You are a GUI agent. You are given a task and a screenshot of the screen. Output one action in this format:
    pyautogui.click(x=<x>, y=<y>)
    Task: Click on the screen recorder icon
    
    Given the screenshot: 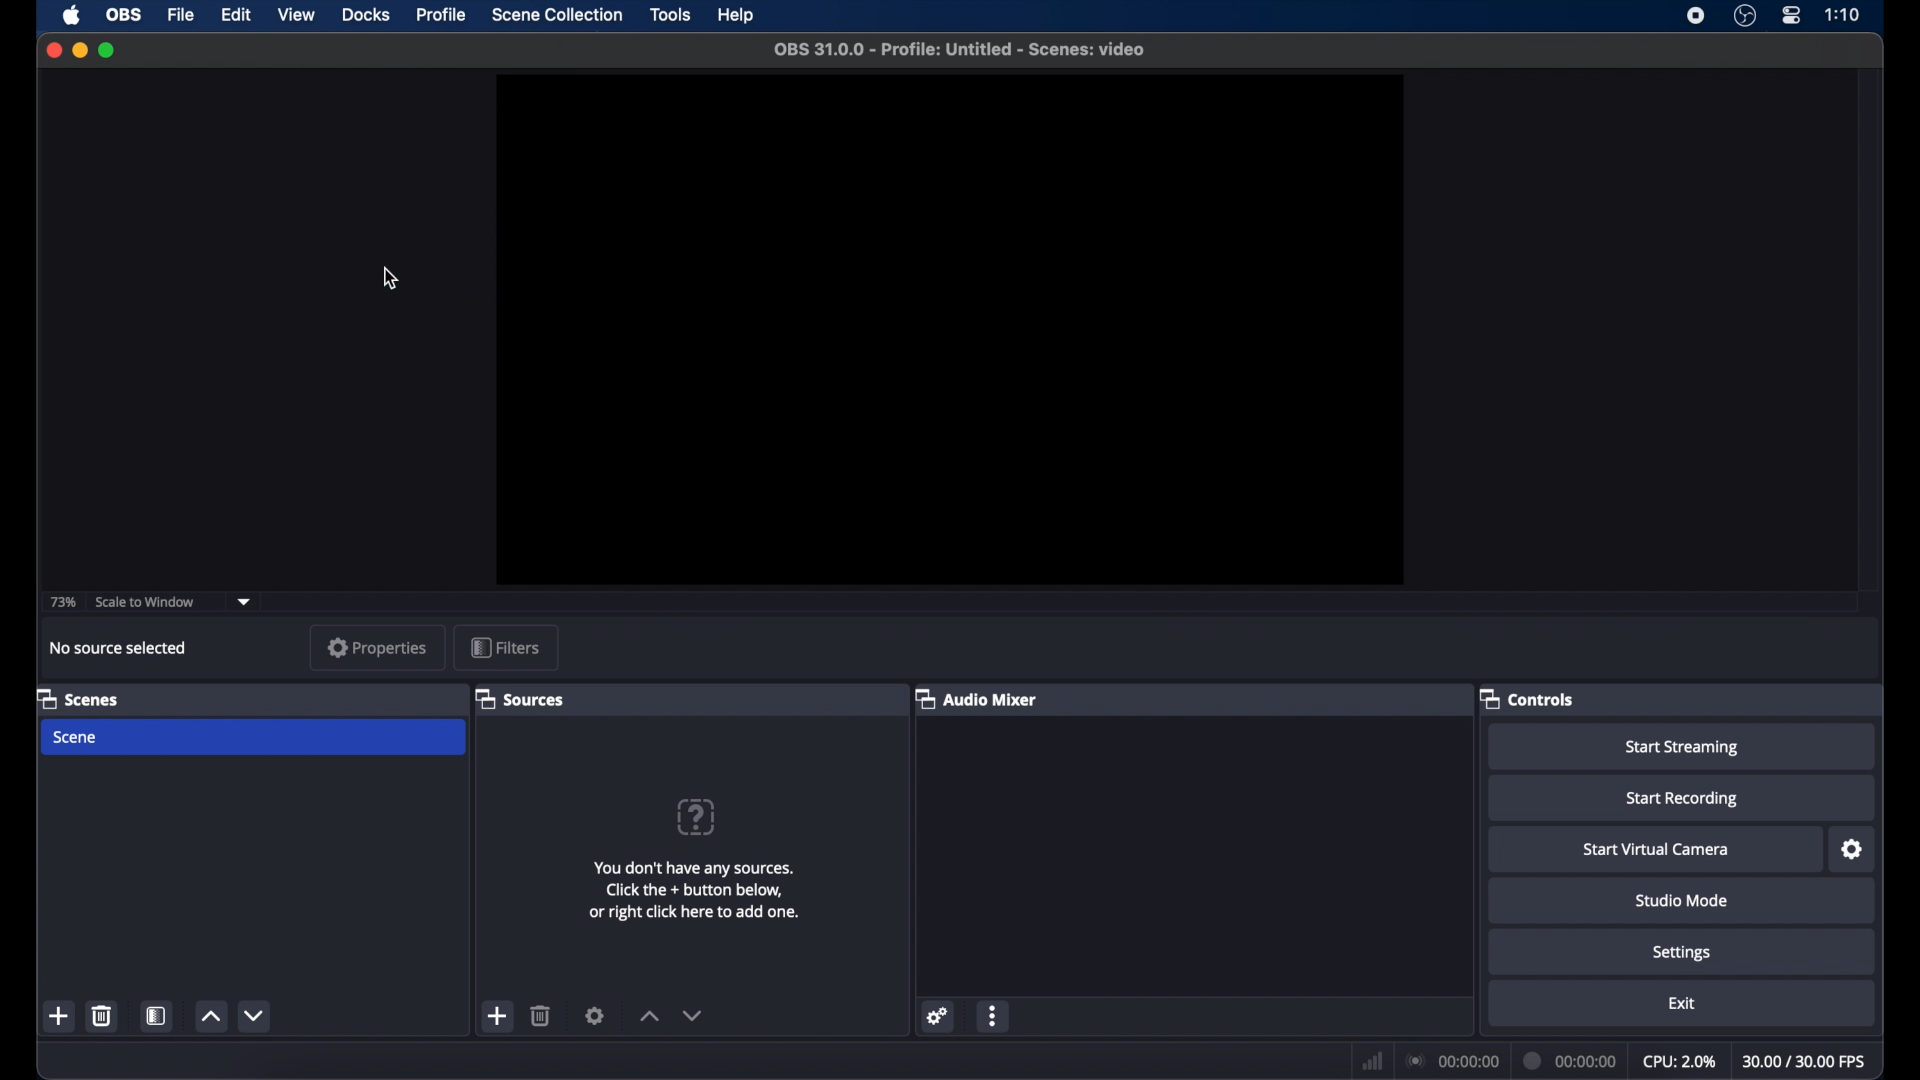 What is the action you would take?
    pyautogui.click(x=1694, y=16)
    